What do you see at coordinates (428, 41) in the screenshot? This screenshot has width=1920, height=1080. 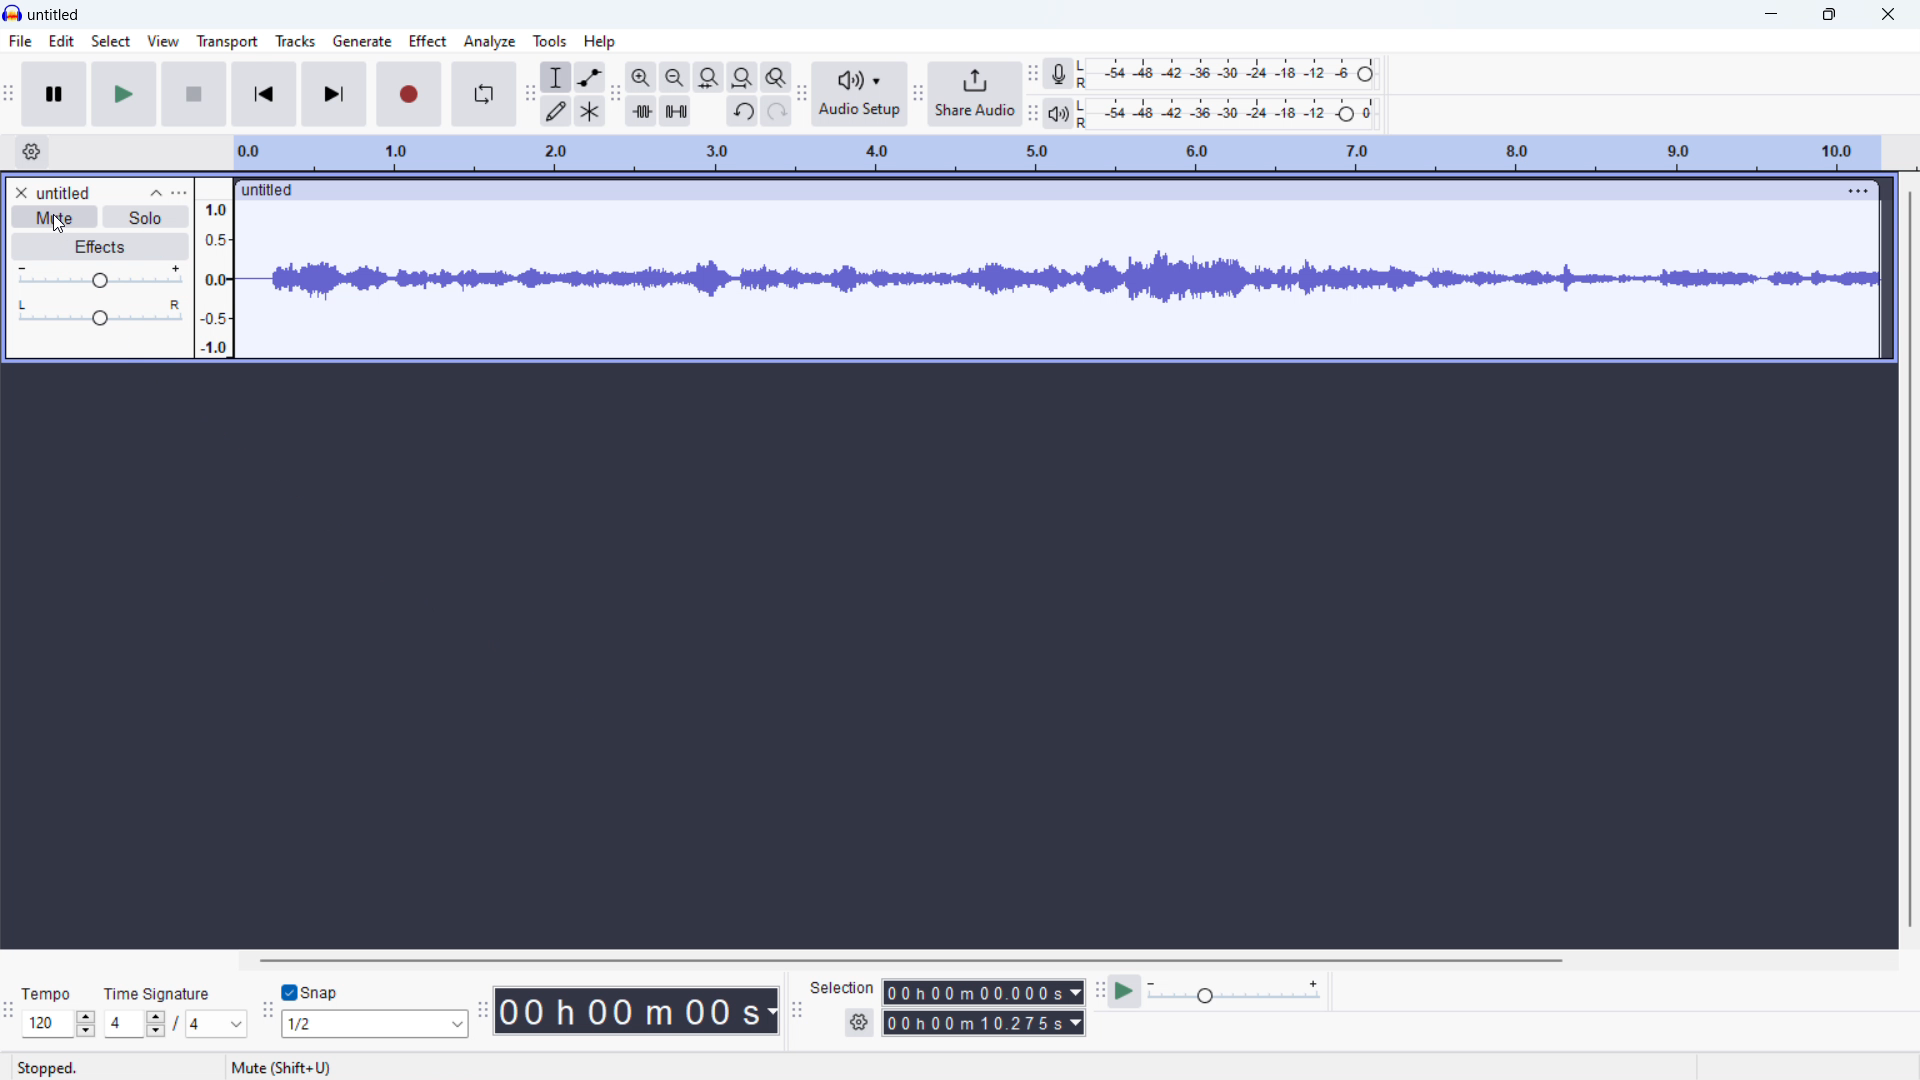 I see `effect` at bounding box center [428, 41].